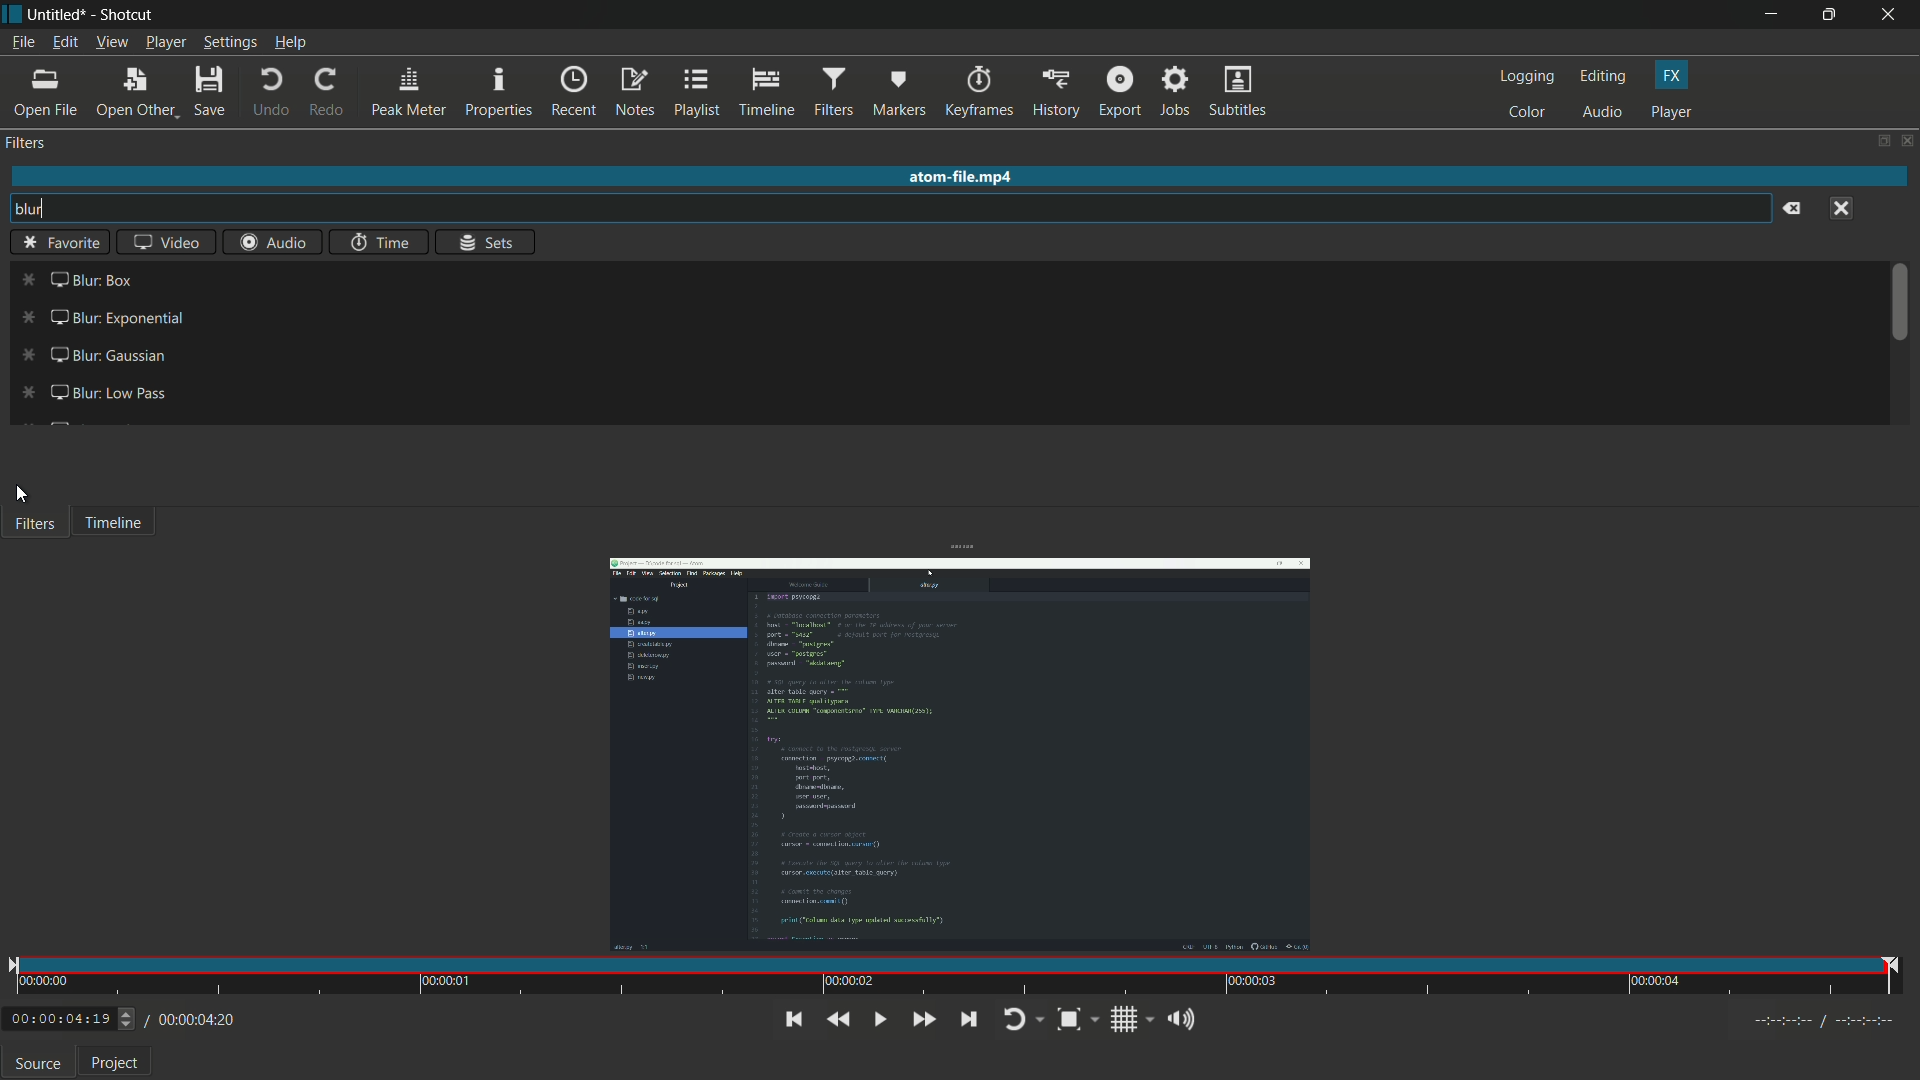 The image size is (1920, 1080). Describe the element at coordinates (164, 241) in the screenshot. I see `video` at that location.